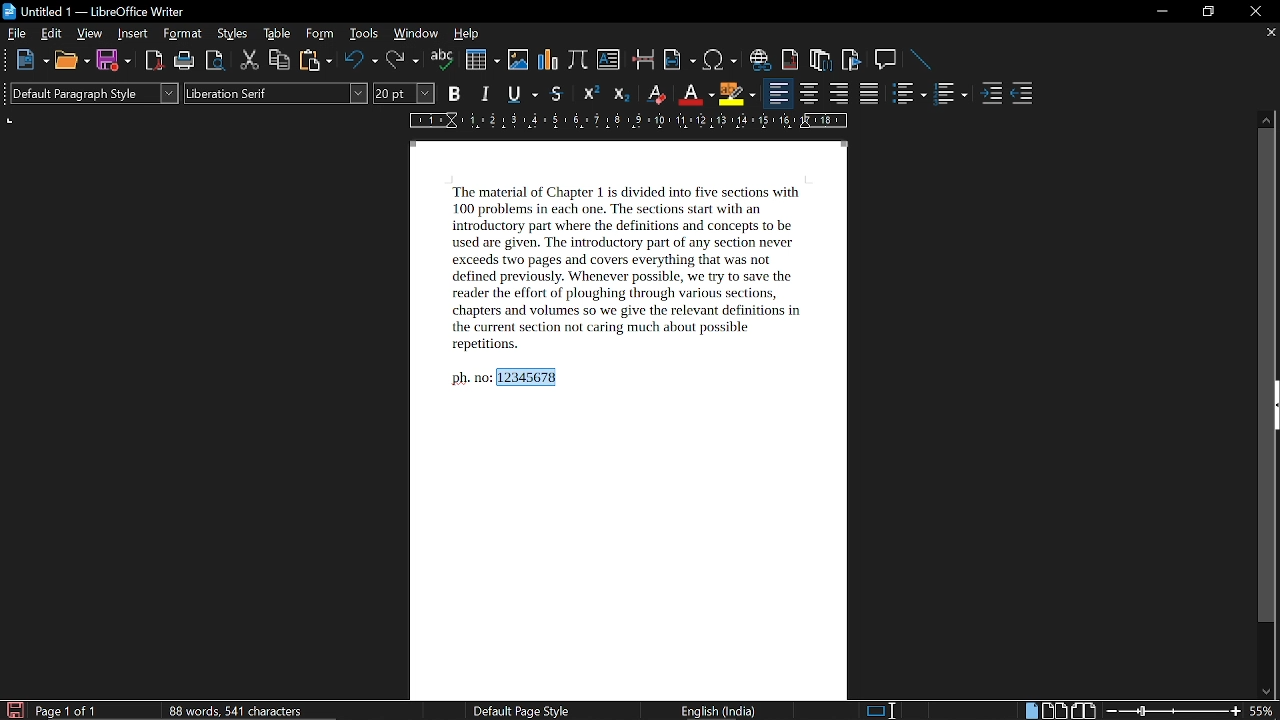 Image resolution: width=1280 pixels, height=720 pixels. Describe the element at coordinates (1174, 712) in the screenshot. I see `change zoom` at that location.